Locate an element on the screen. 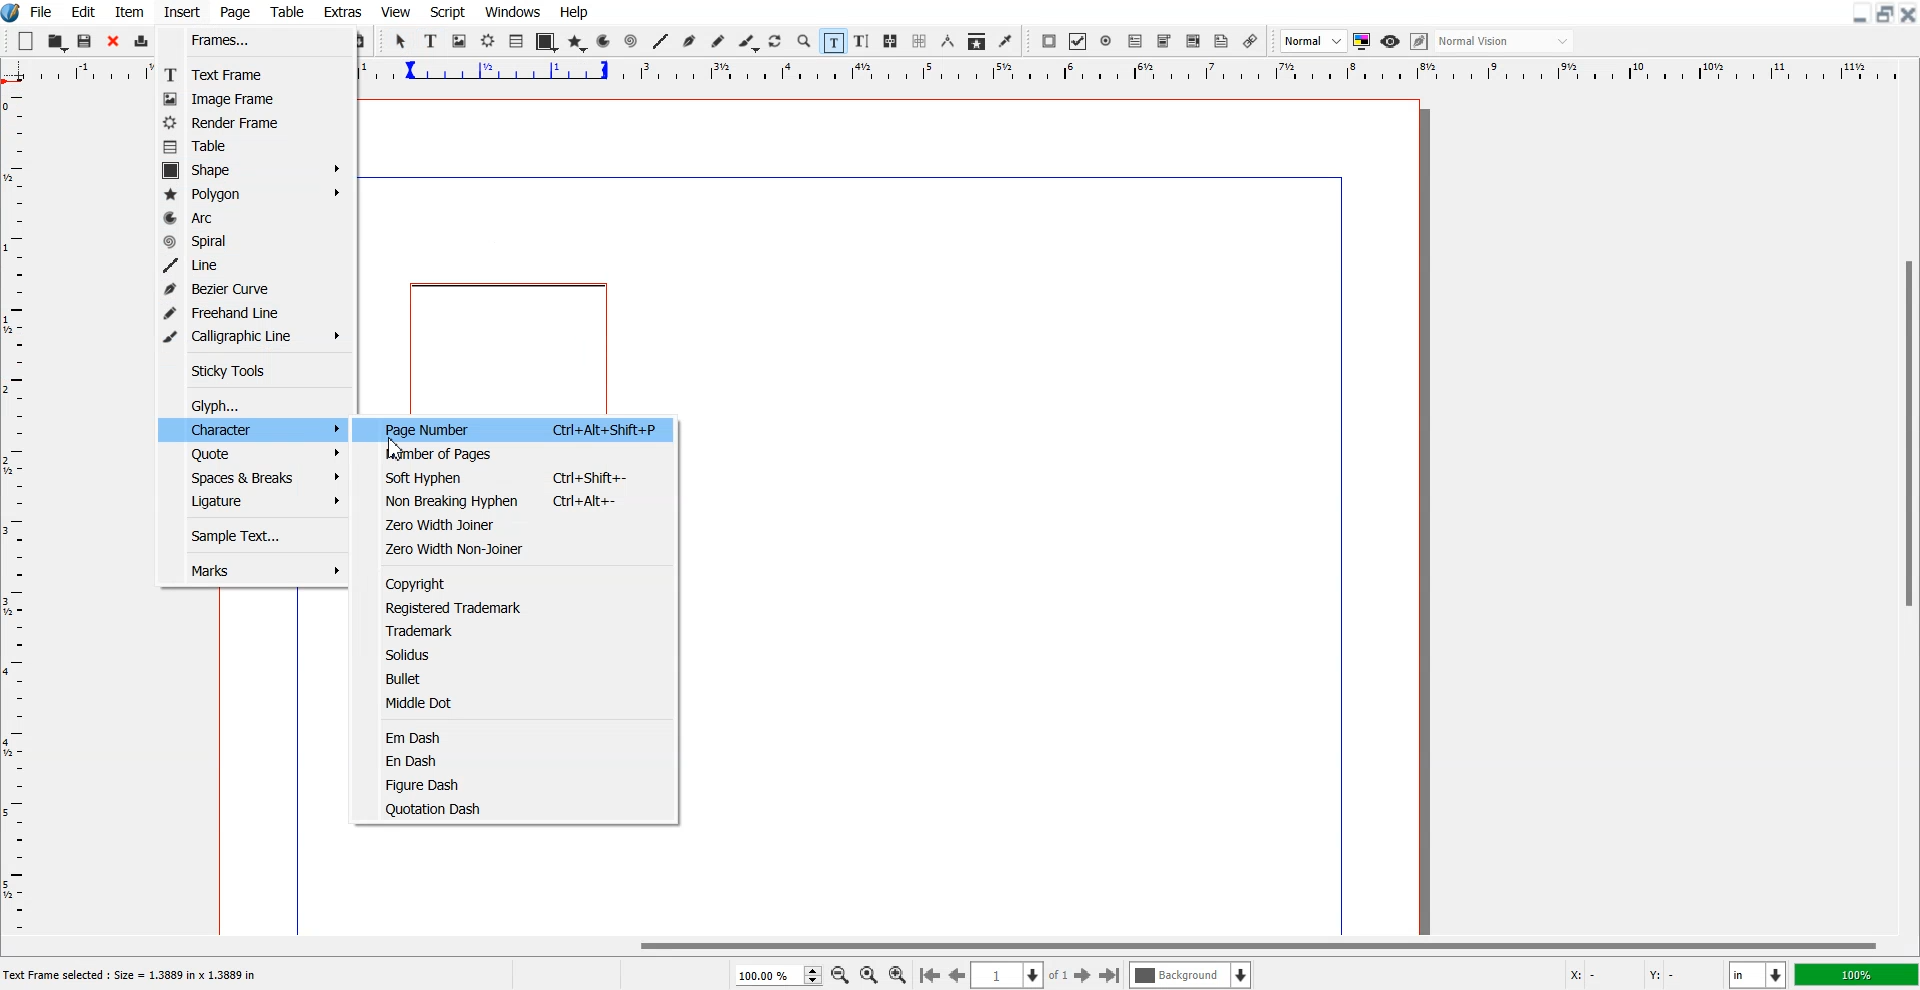 This screenshot has width=1920, height=990. Link Annotation is located at coordinates (1250, 41).